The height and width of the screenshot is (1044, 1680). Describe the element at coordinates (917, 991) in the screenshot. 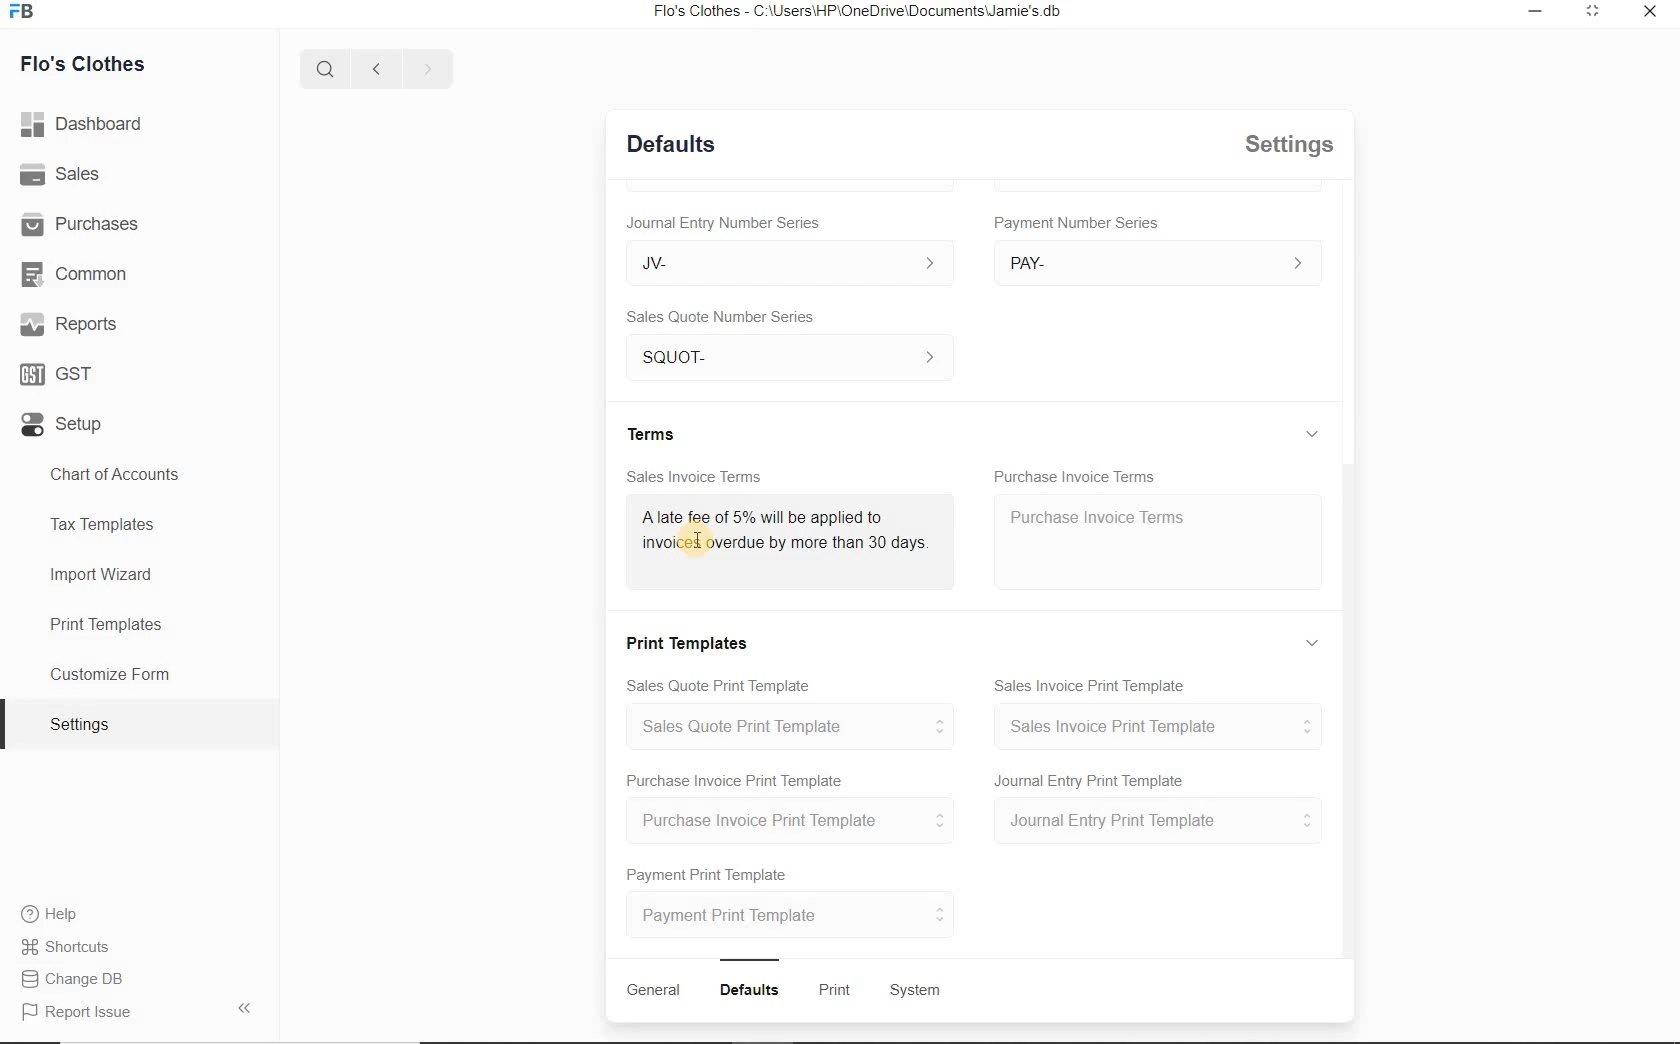

I see `System` at that location.